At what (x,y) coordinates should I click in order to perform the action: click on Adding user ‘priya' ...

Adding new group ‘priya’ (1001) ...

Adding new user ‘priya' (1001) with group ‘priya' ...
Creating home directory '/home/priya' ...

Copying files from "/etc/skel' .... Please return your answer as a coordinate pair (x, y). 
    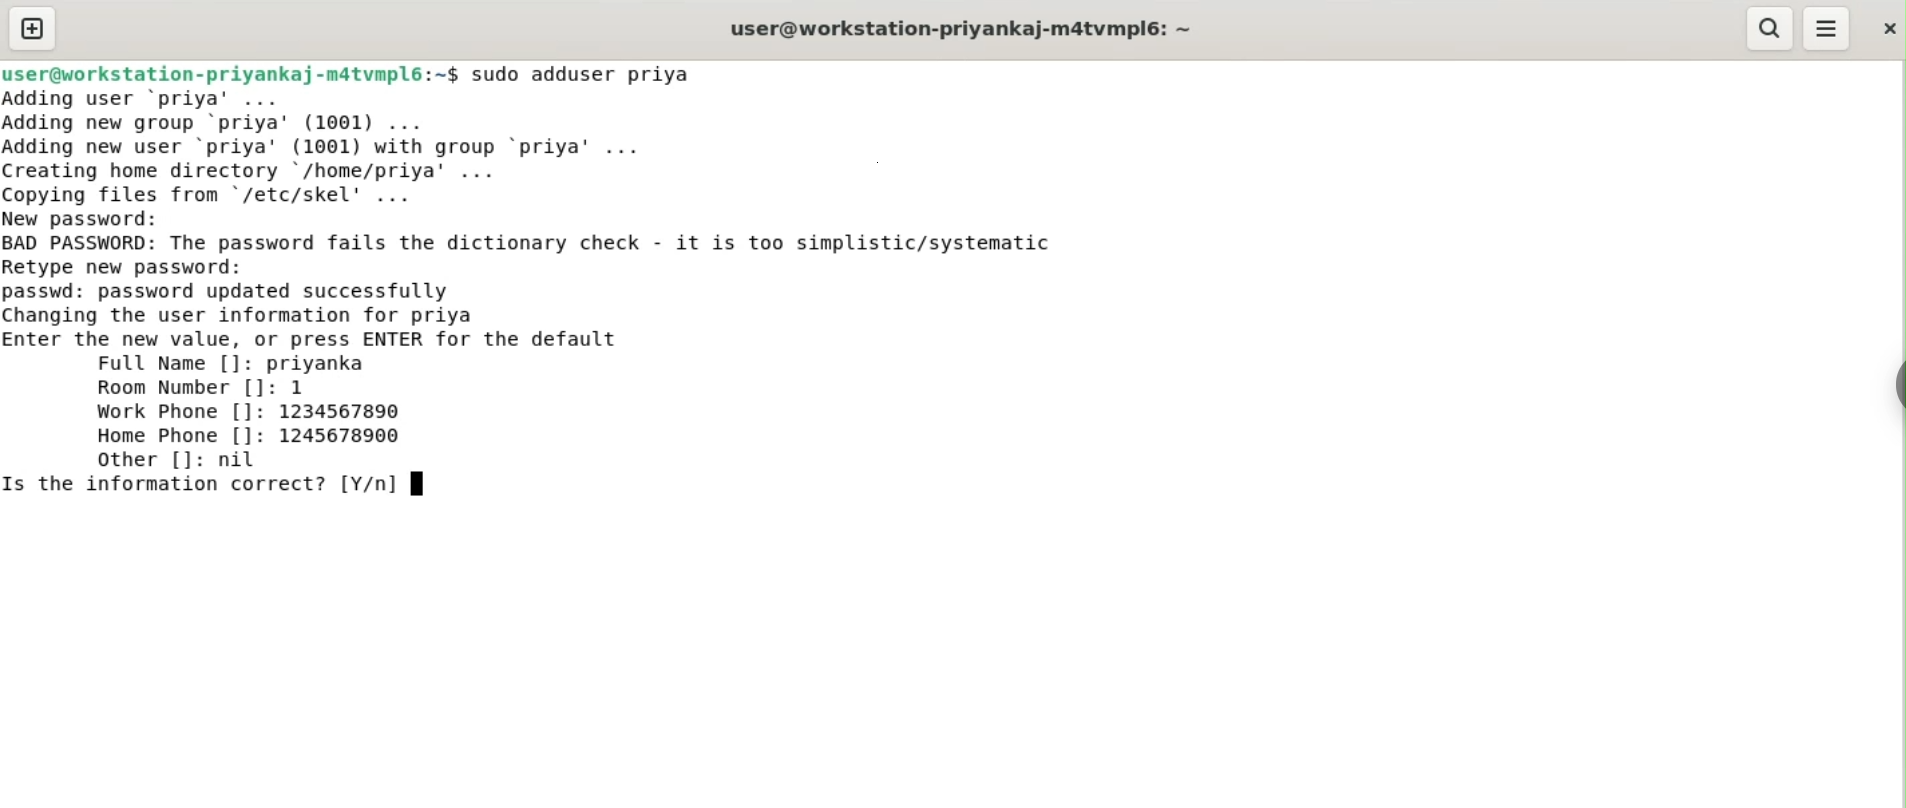
    Looking at the image, I should click on (333, 147).